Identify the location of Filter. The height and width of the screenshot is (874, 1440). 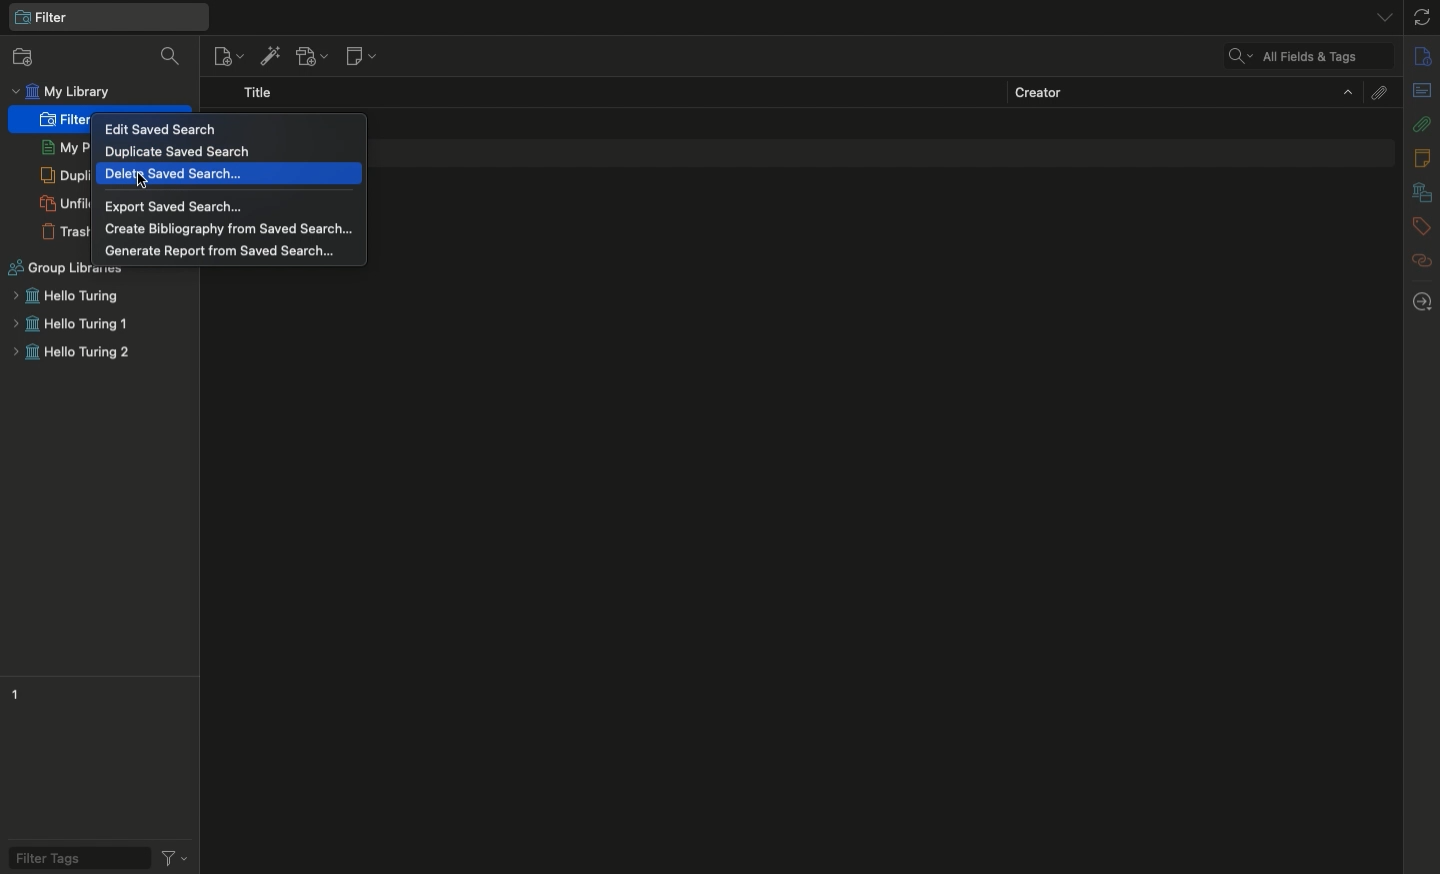
(60, 119).